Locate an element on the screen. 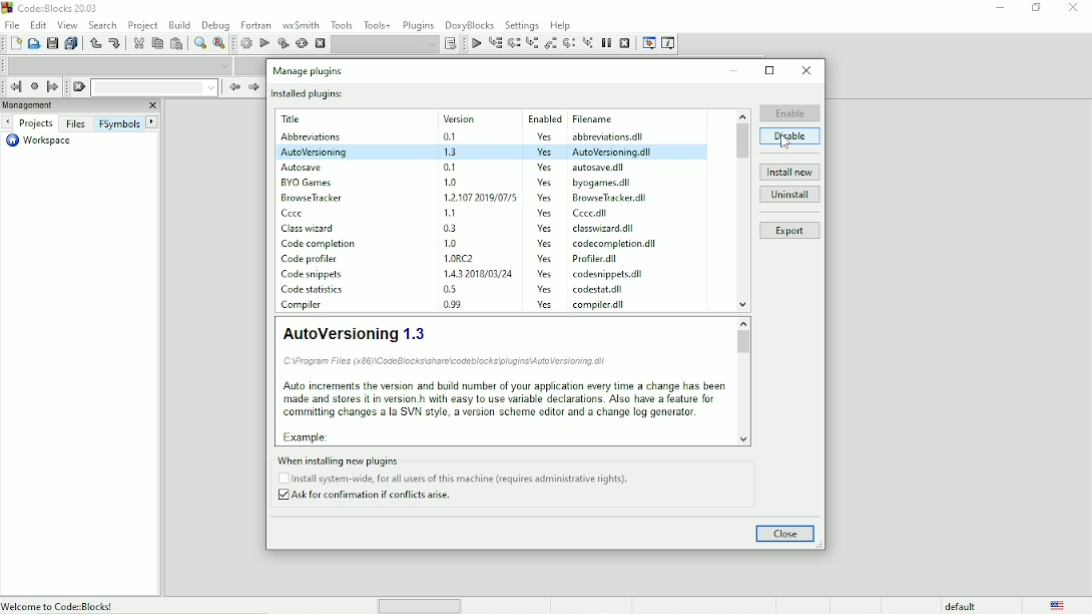 This screenshot has height=614, width=1092. Export is located at coordinates (790, 232).